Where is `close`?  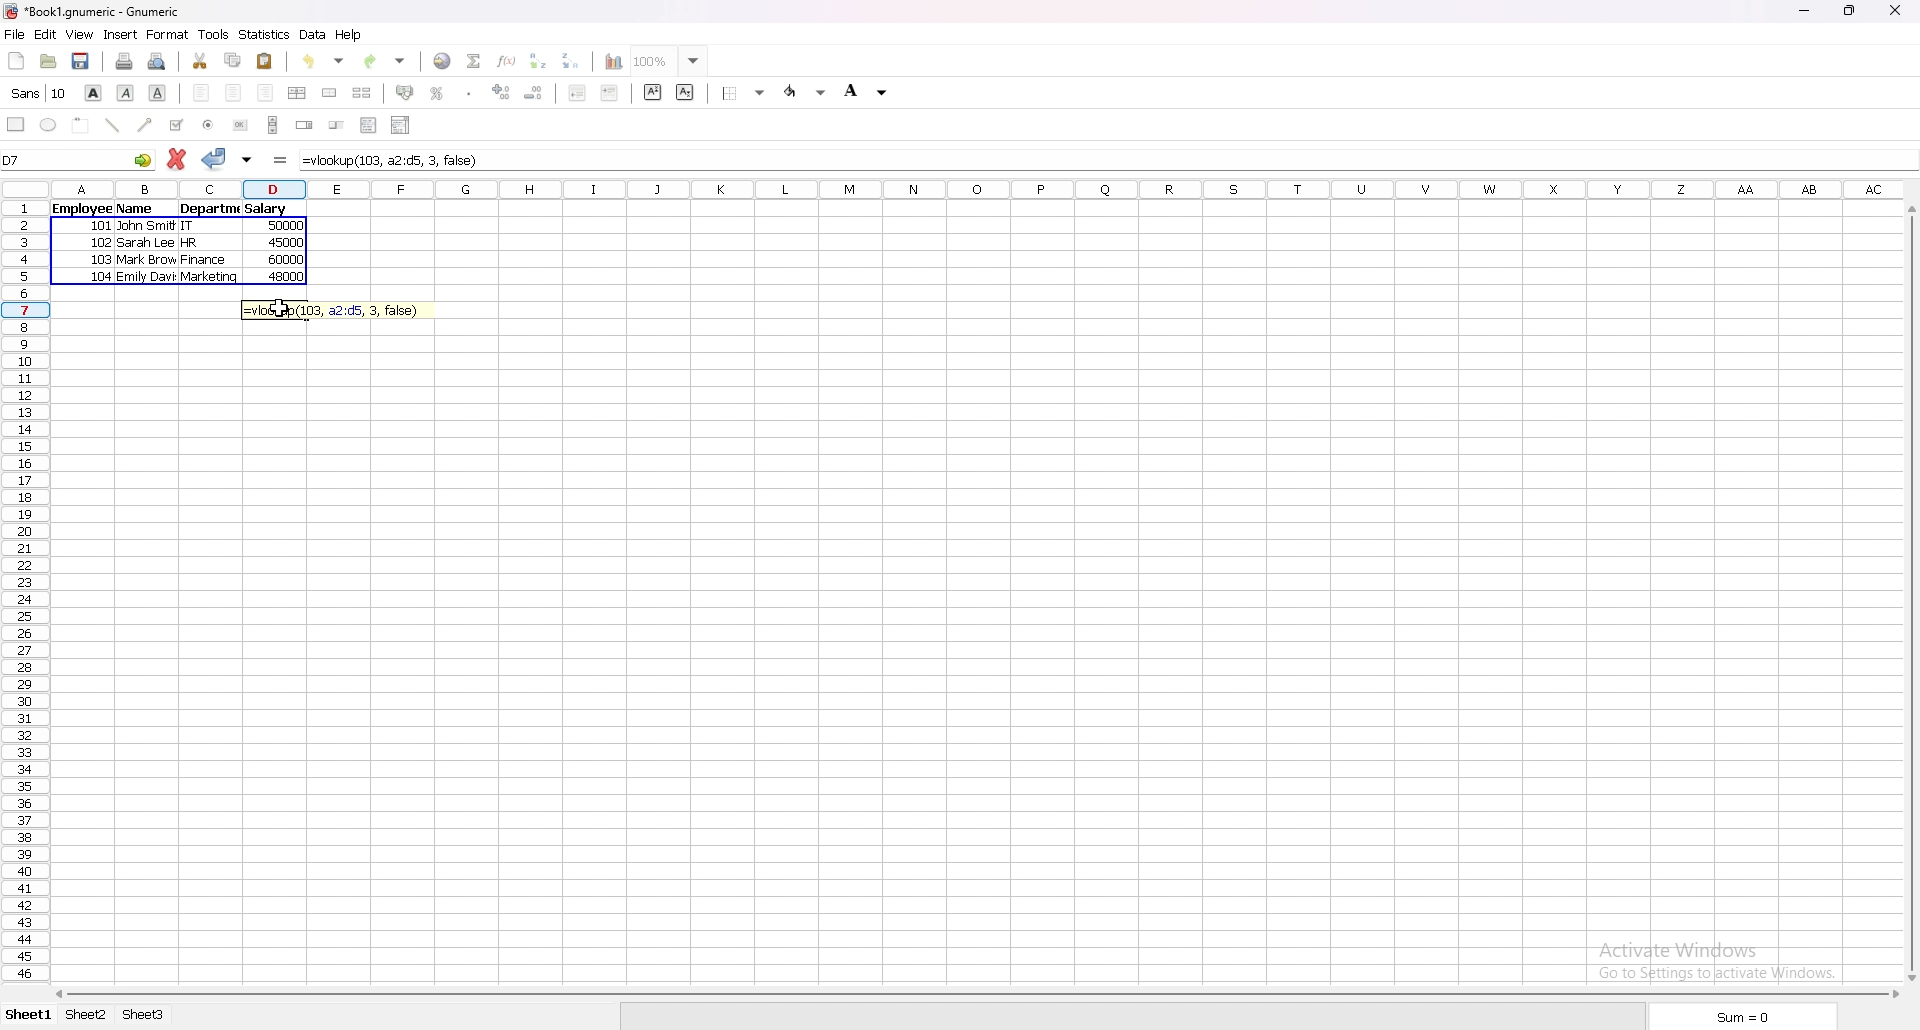 close is located at coordinates (1894, 11).